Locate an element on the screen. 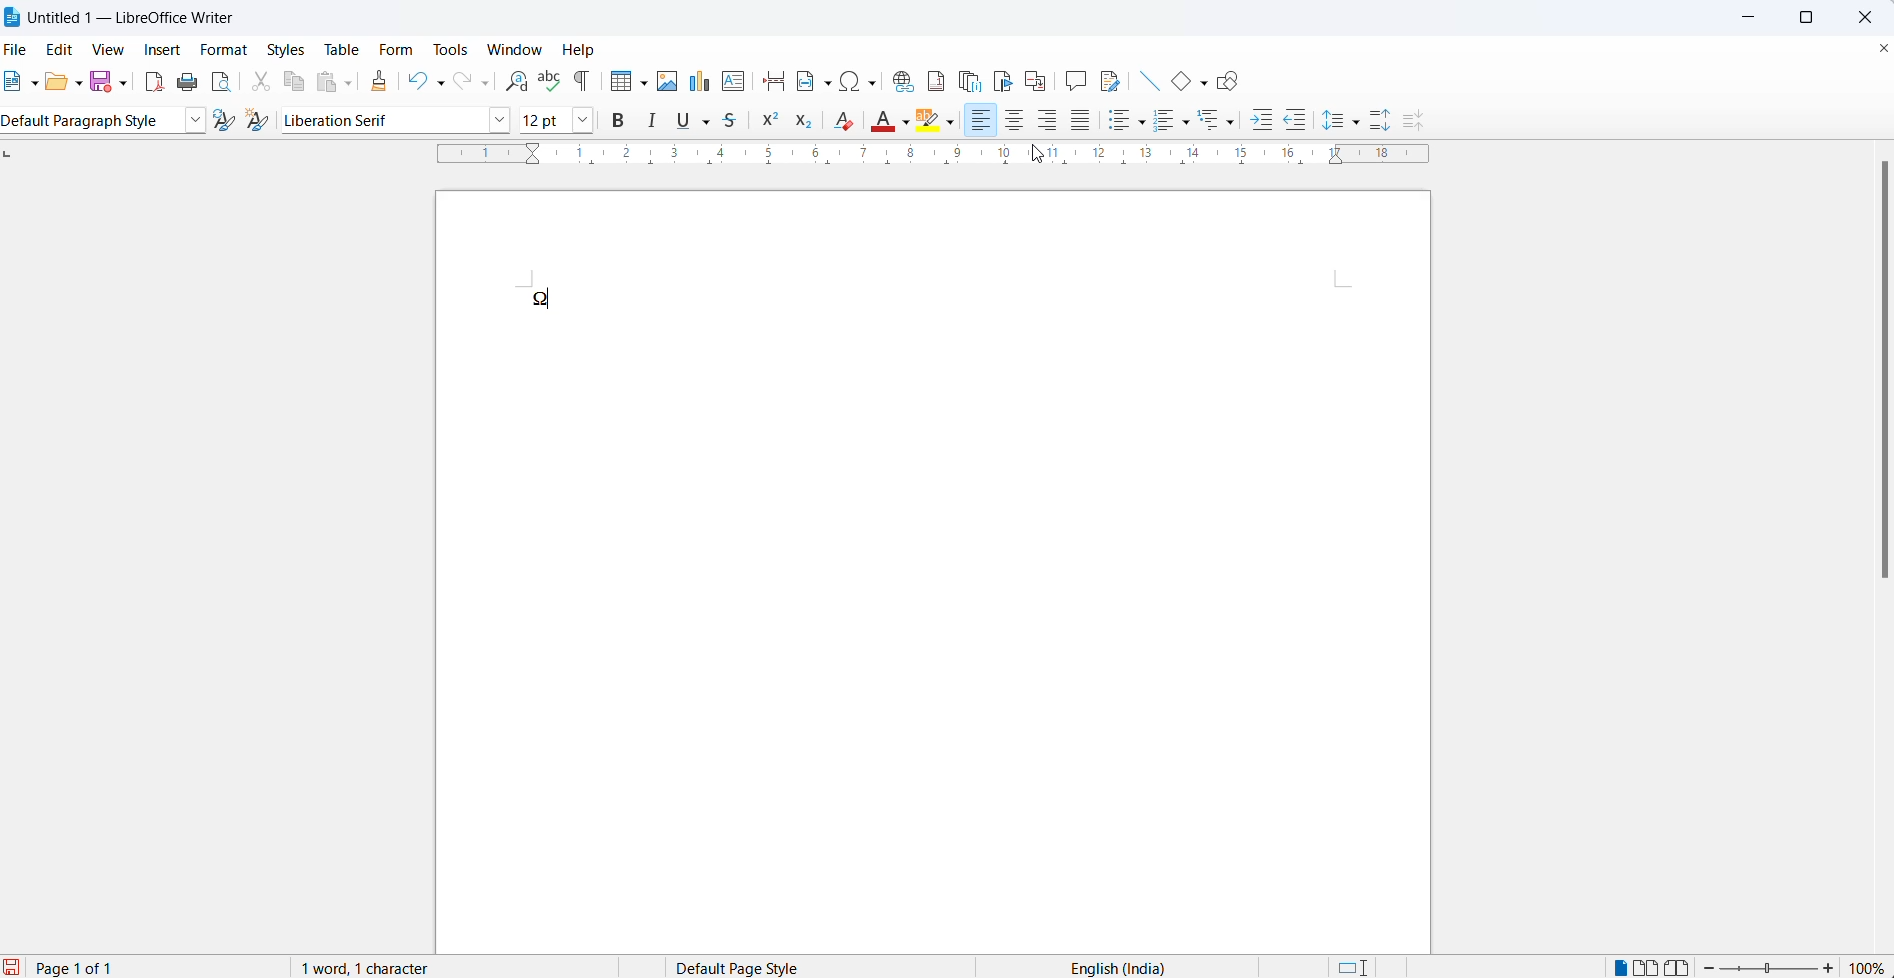  scaling is located at coordinates (917, 162).